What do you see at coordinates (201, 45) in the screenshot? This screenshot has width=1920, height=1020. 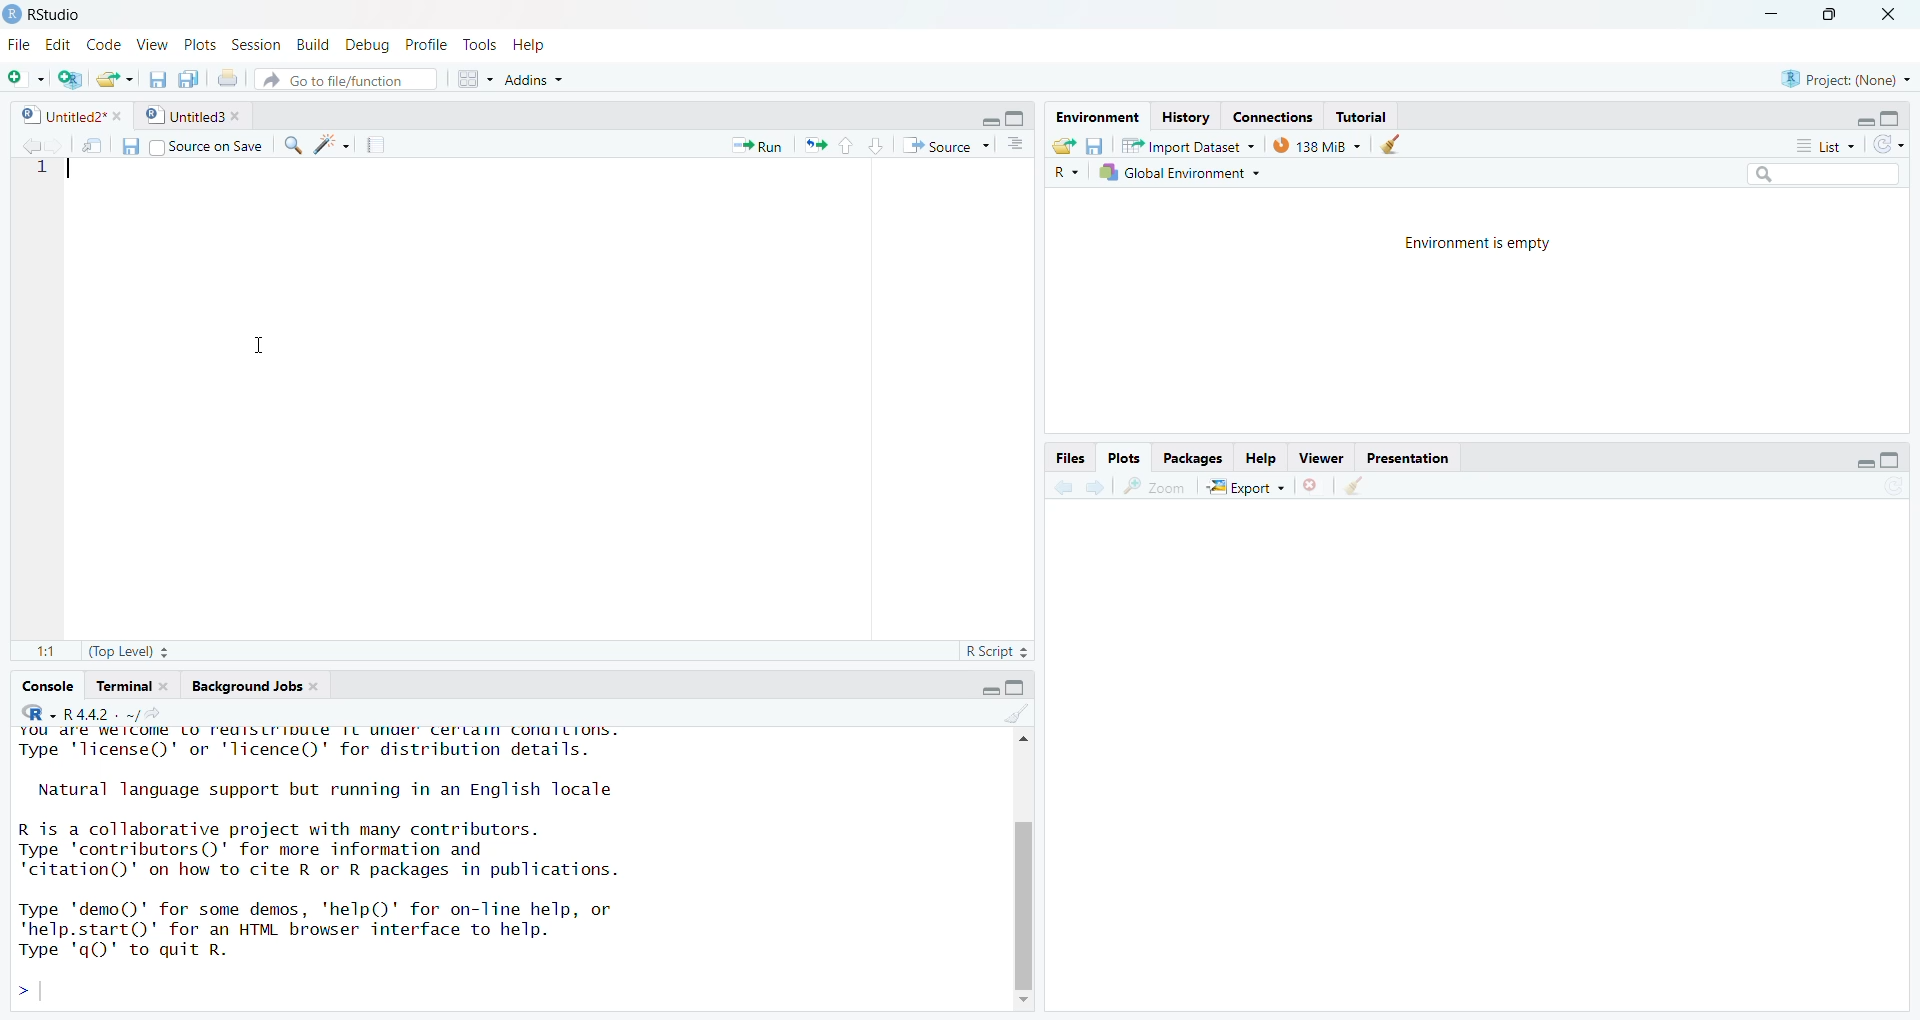 I see `Plots` at bounding box center [201, 45].